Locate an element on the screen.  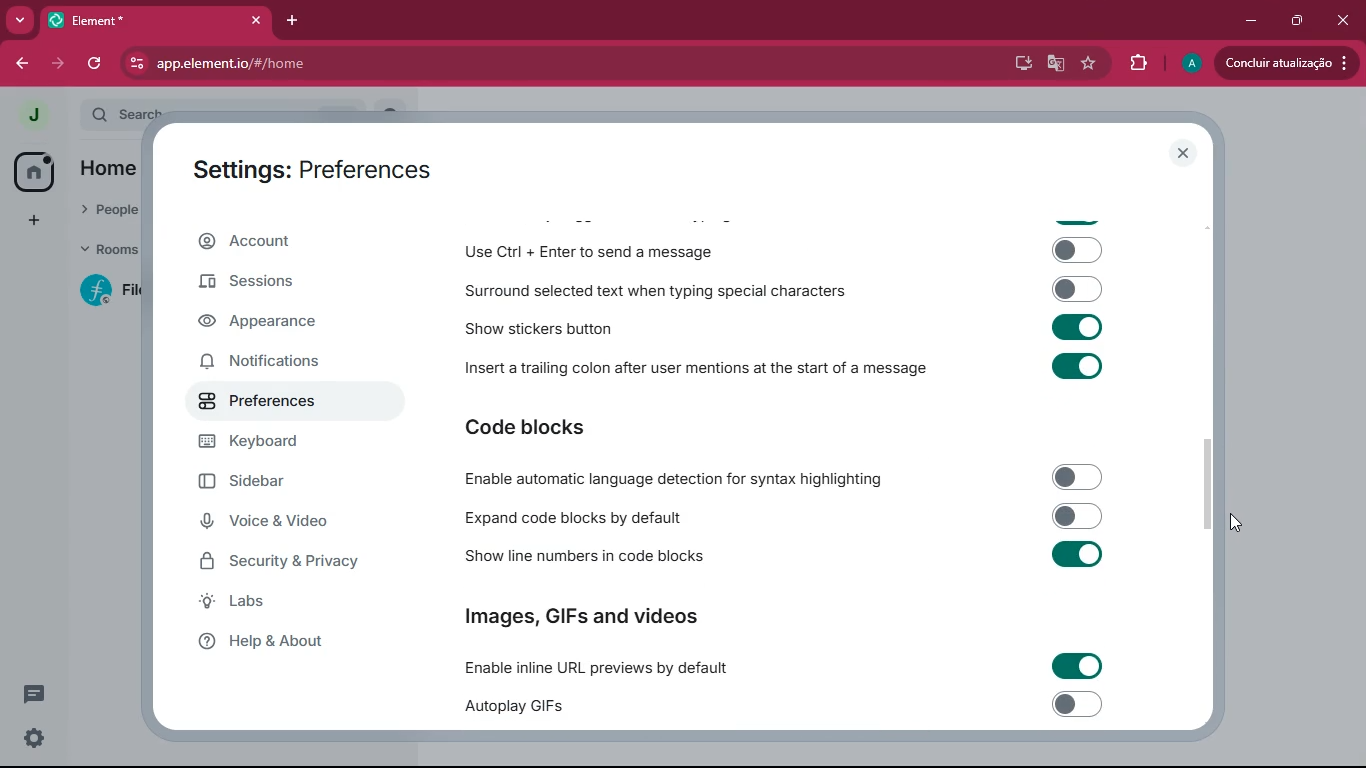
close is located at coordinates (1185, 154).